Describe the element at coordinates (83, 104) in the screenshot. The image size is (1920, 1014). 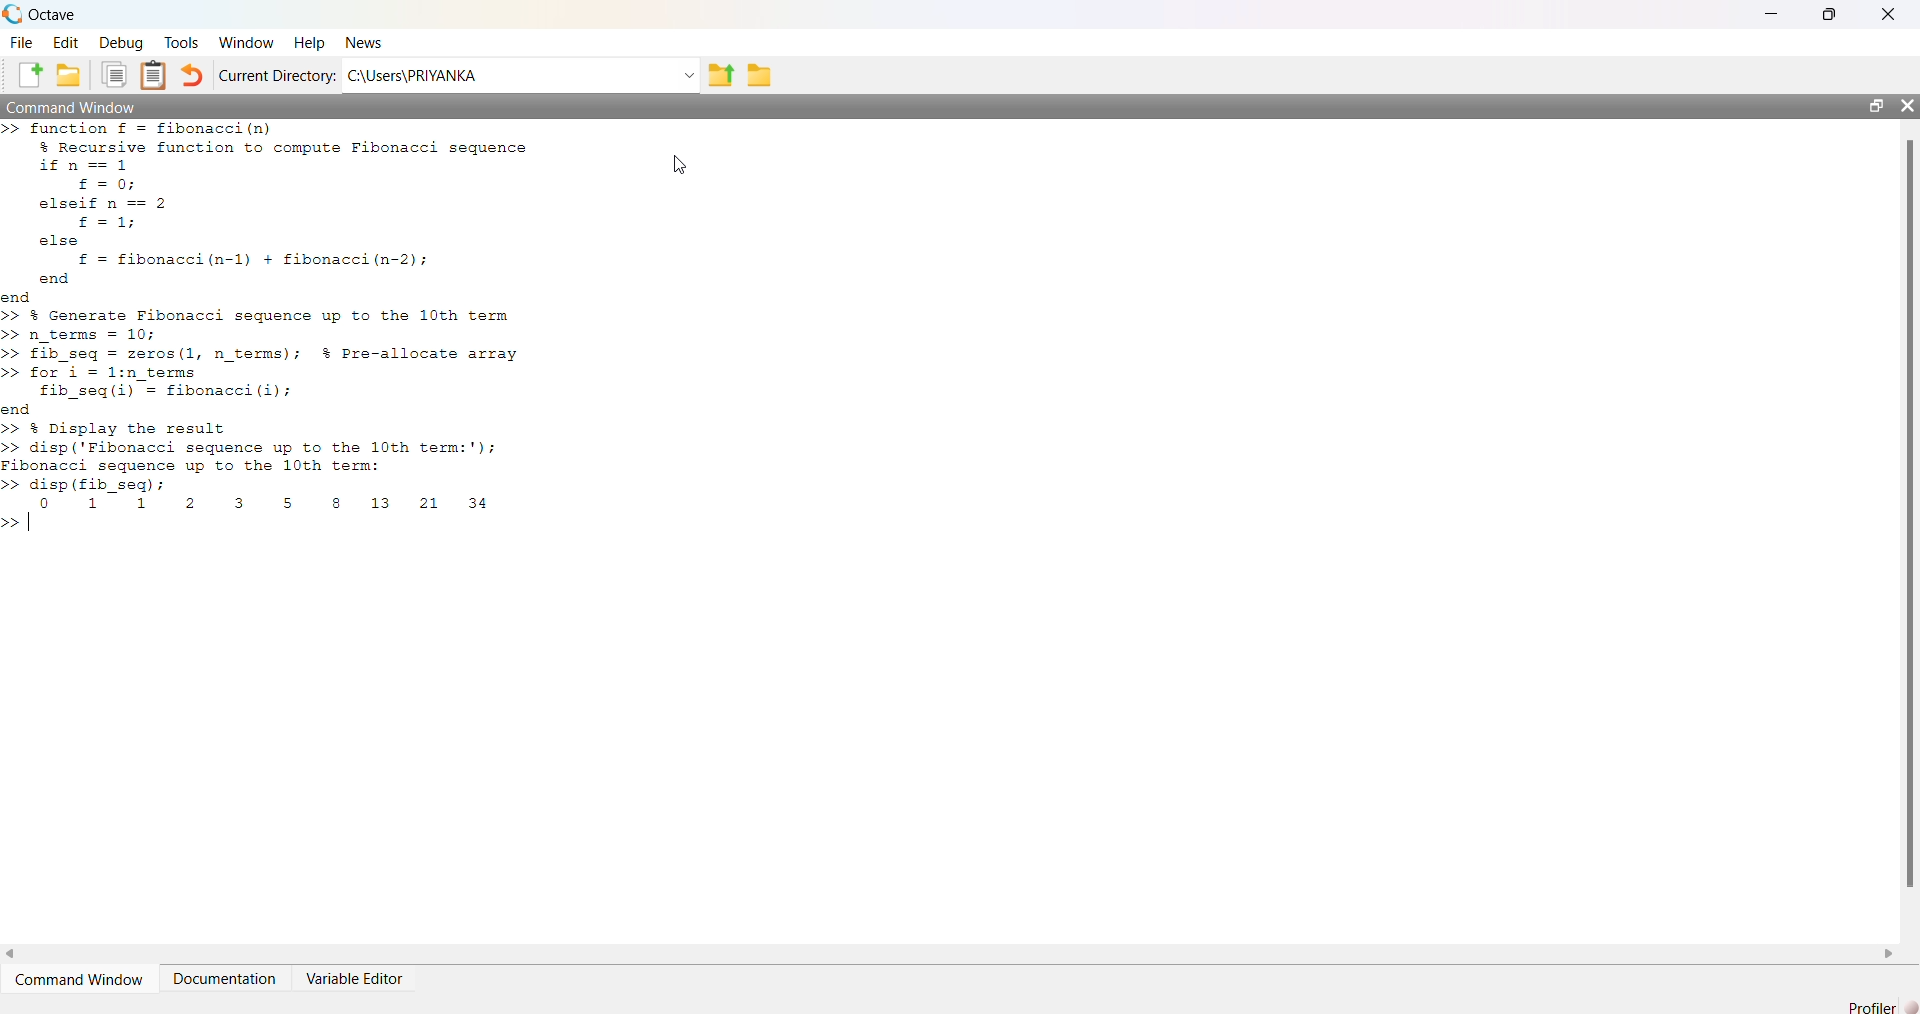
I see `| Command Window` at that location.